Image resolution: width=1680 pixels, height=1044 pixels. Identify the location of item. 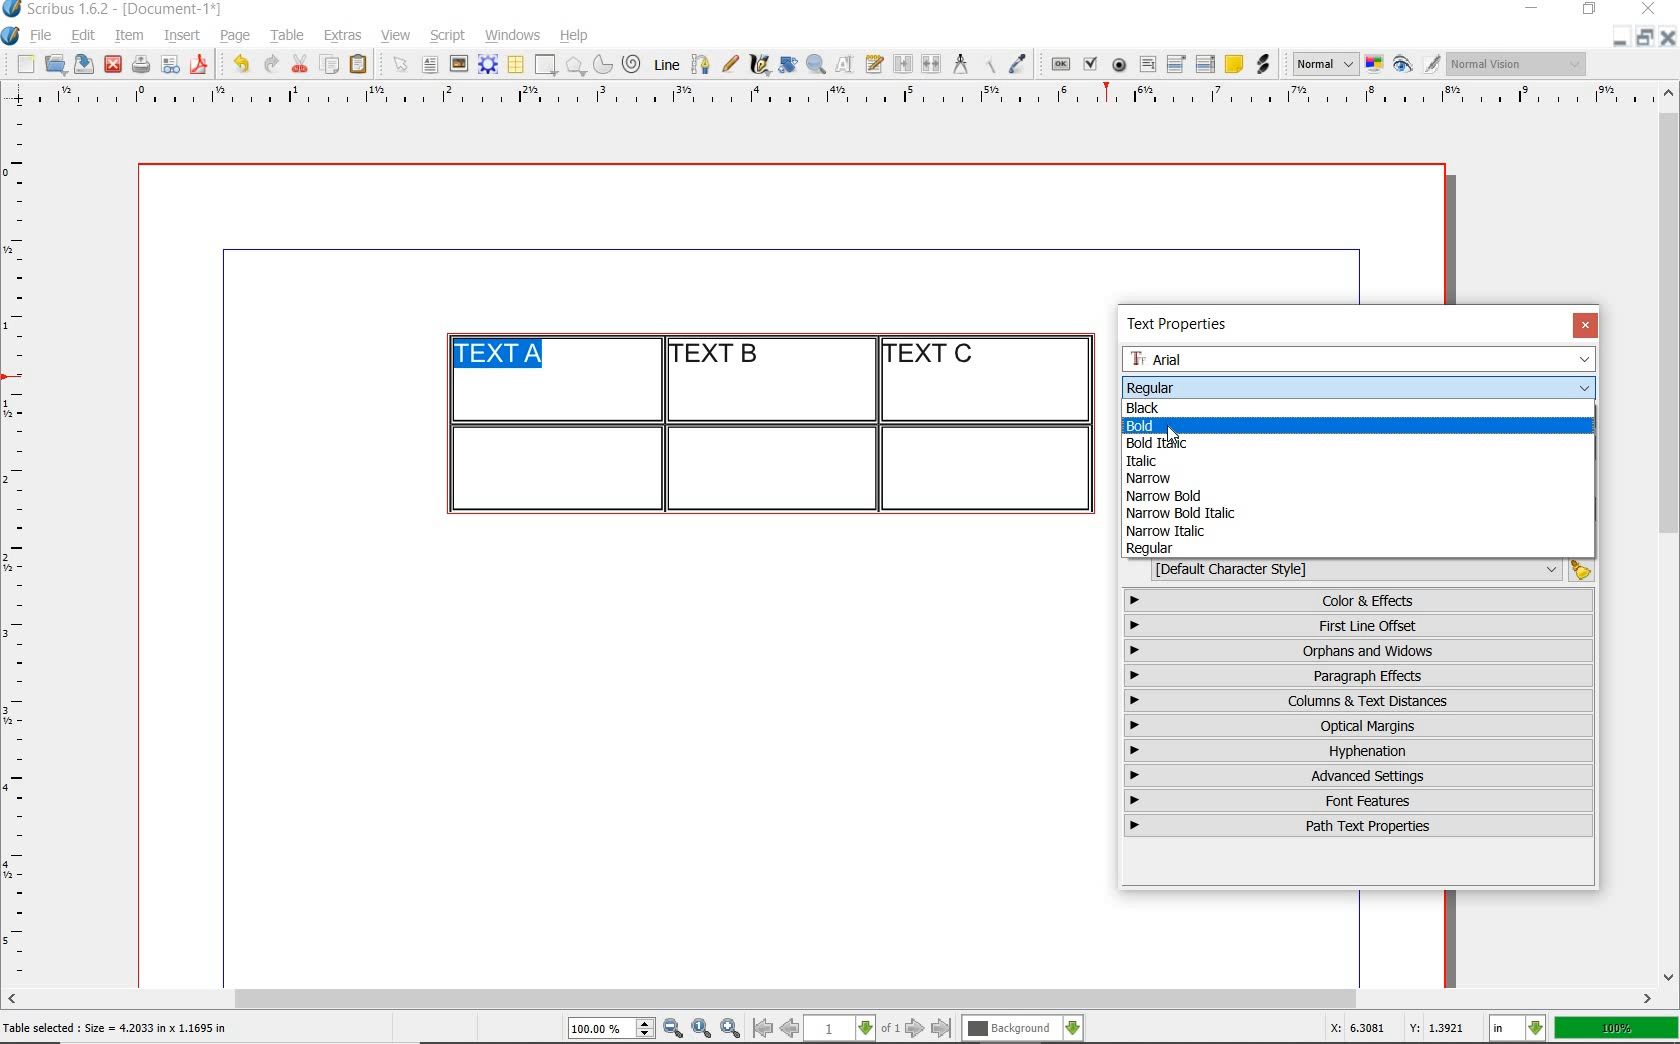
(128, 36).